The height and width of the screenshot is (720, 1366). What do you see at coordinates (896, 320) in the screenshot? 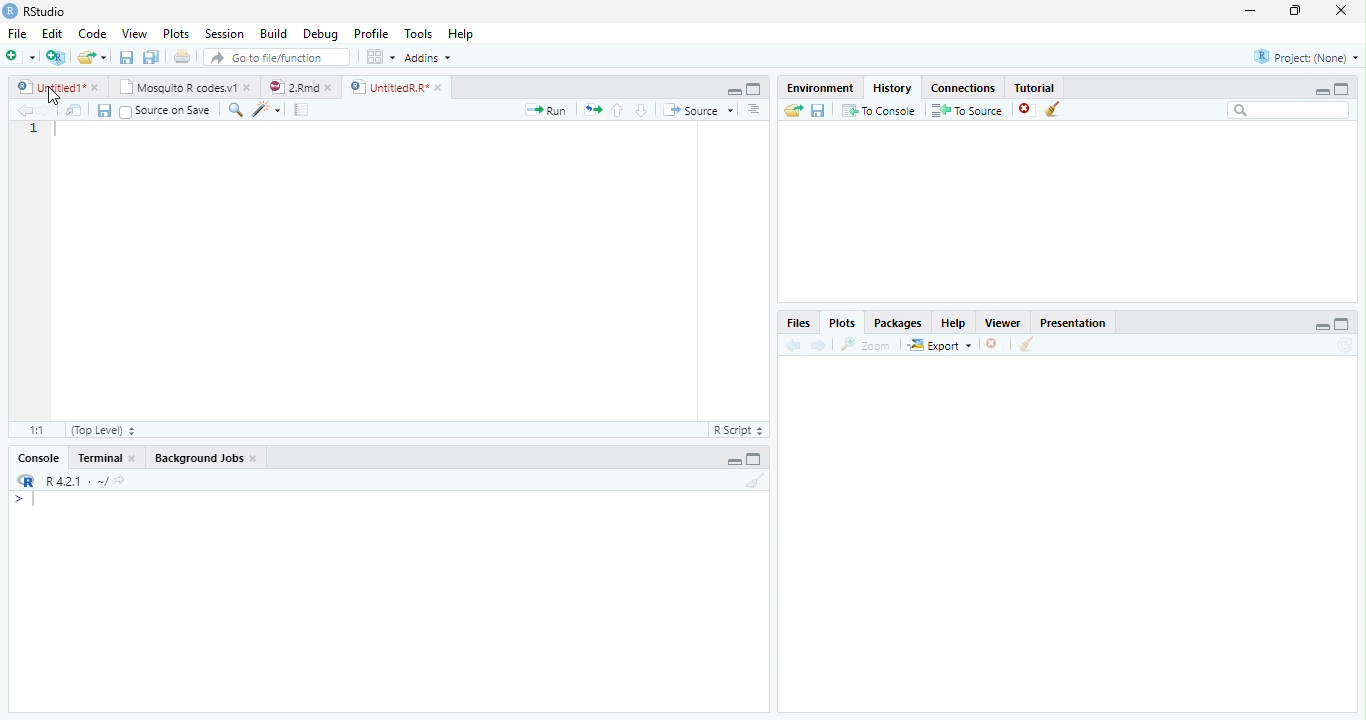
I see `Packages` at bounding box center [896, 320].